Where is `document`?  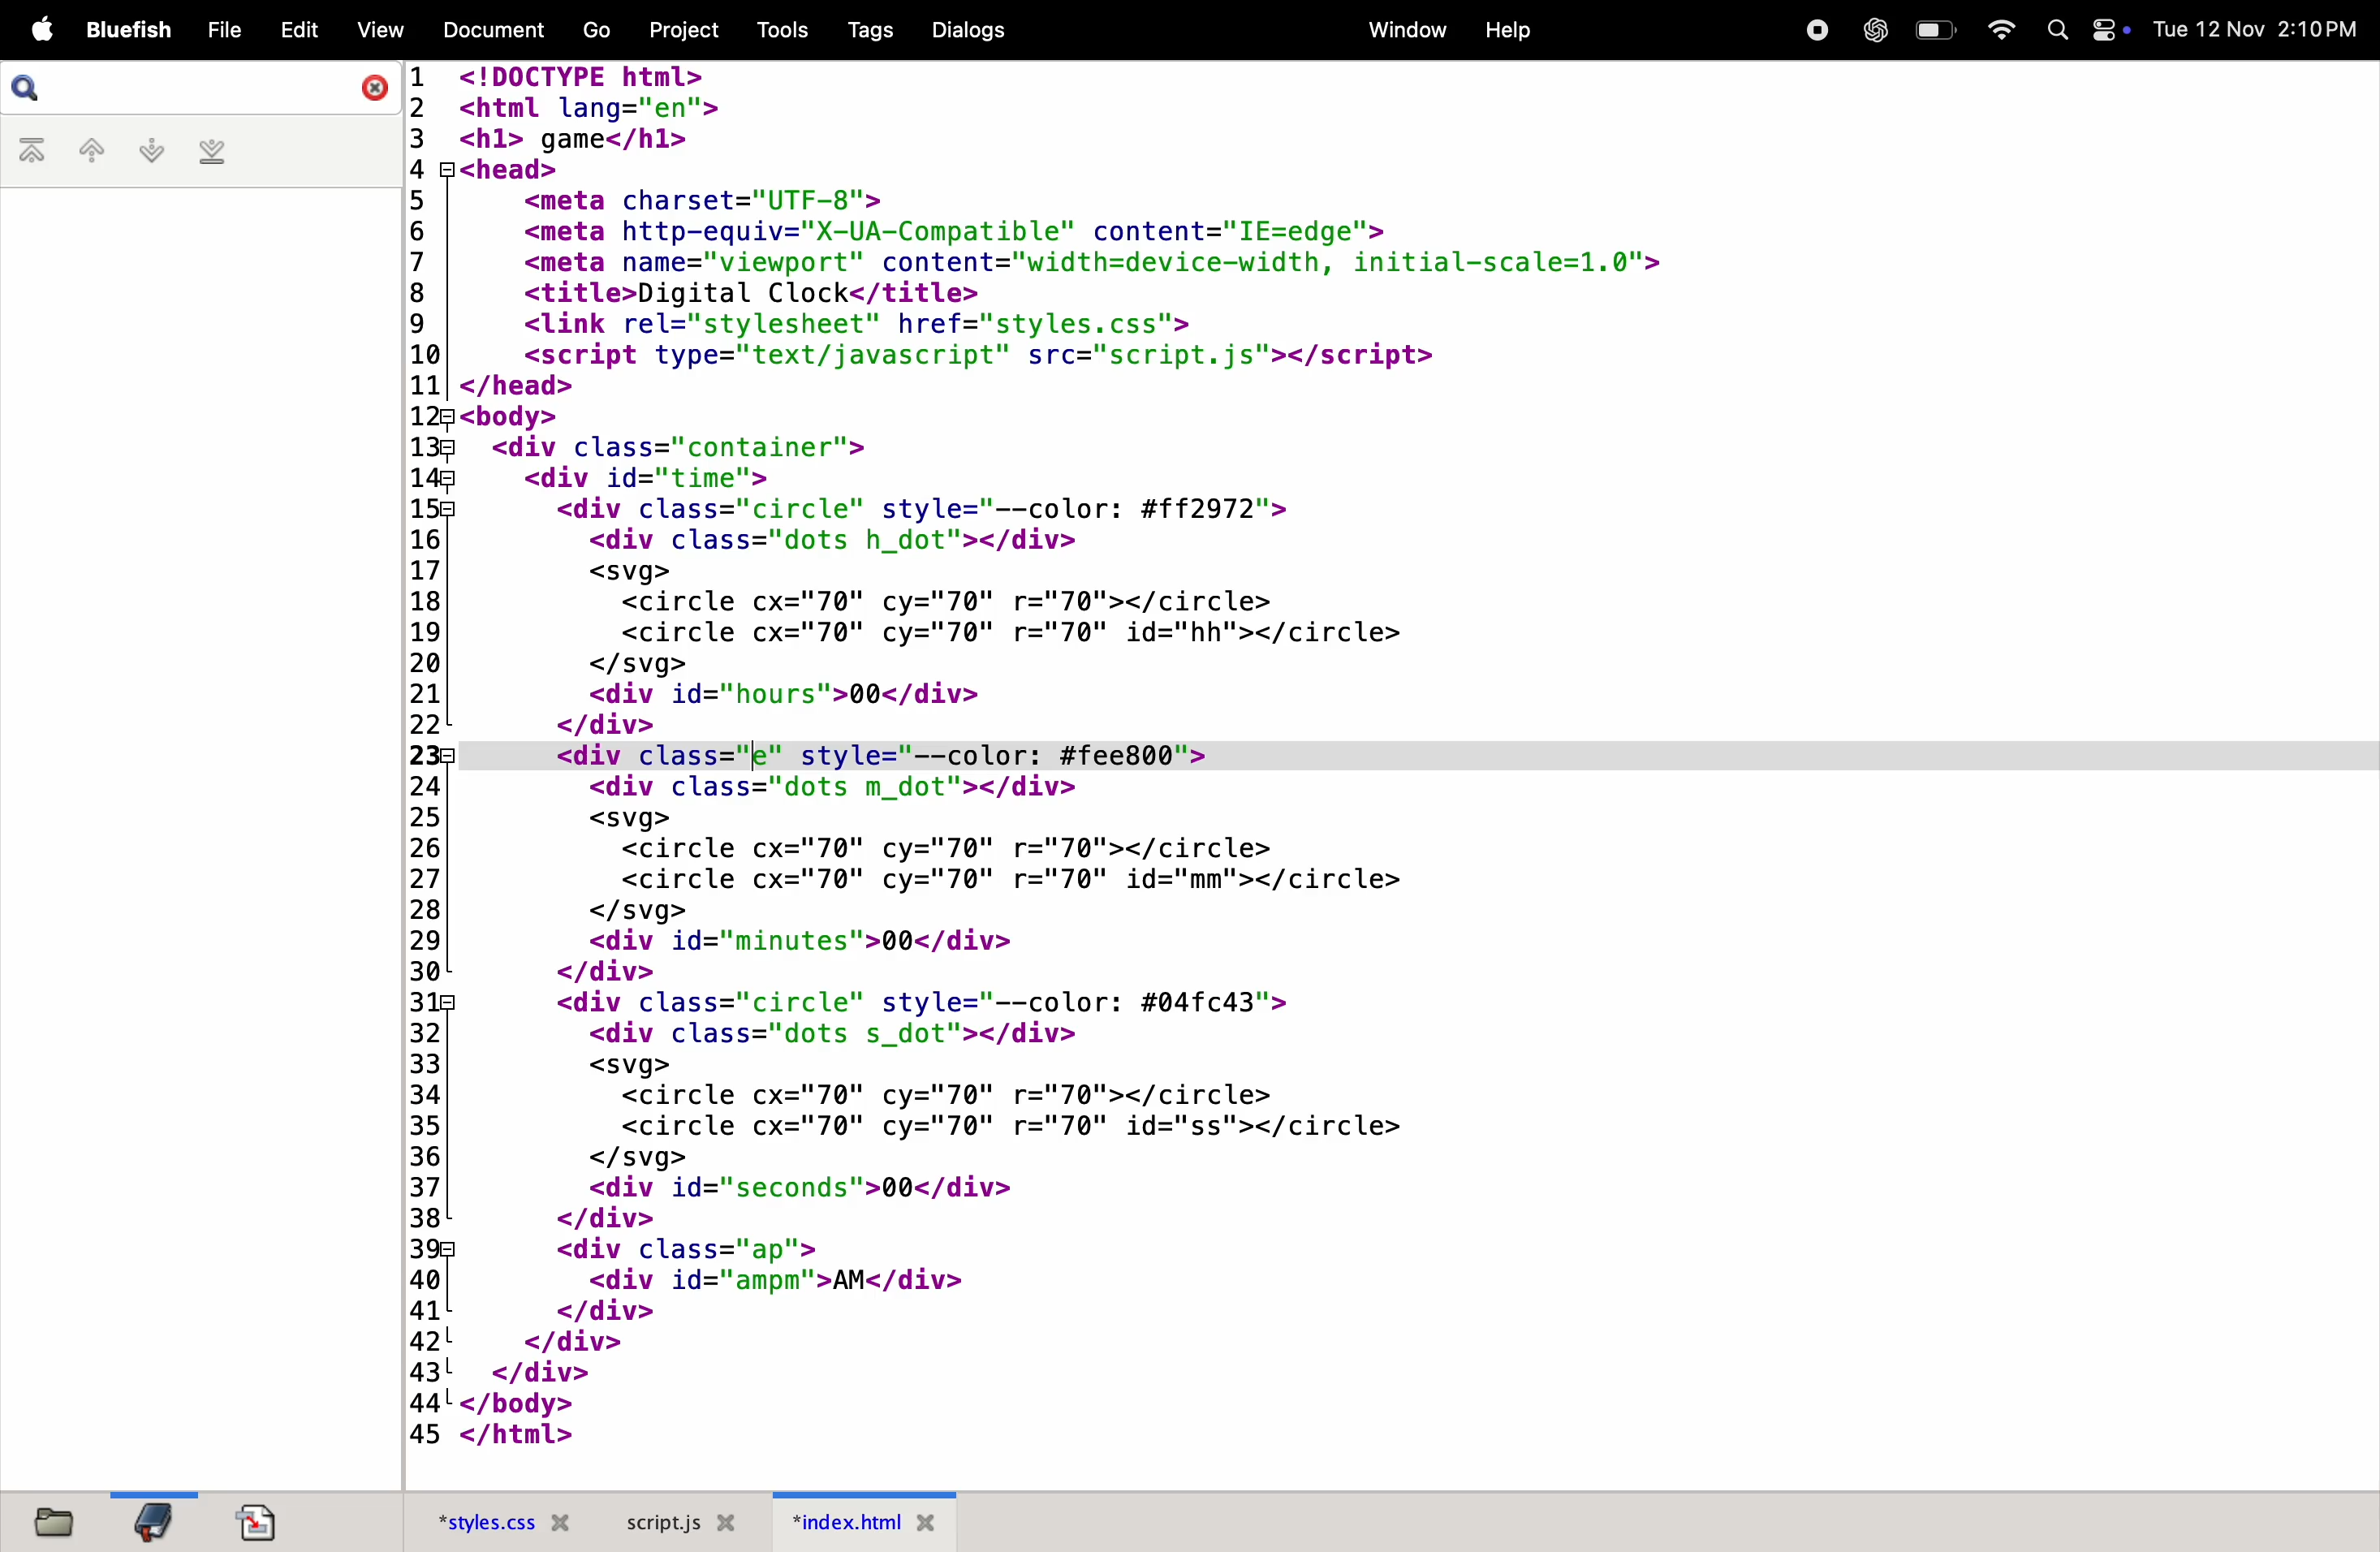
document is located at coordinates (499, 31).